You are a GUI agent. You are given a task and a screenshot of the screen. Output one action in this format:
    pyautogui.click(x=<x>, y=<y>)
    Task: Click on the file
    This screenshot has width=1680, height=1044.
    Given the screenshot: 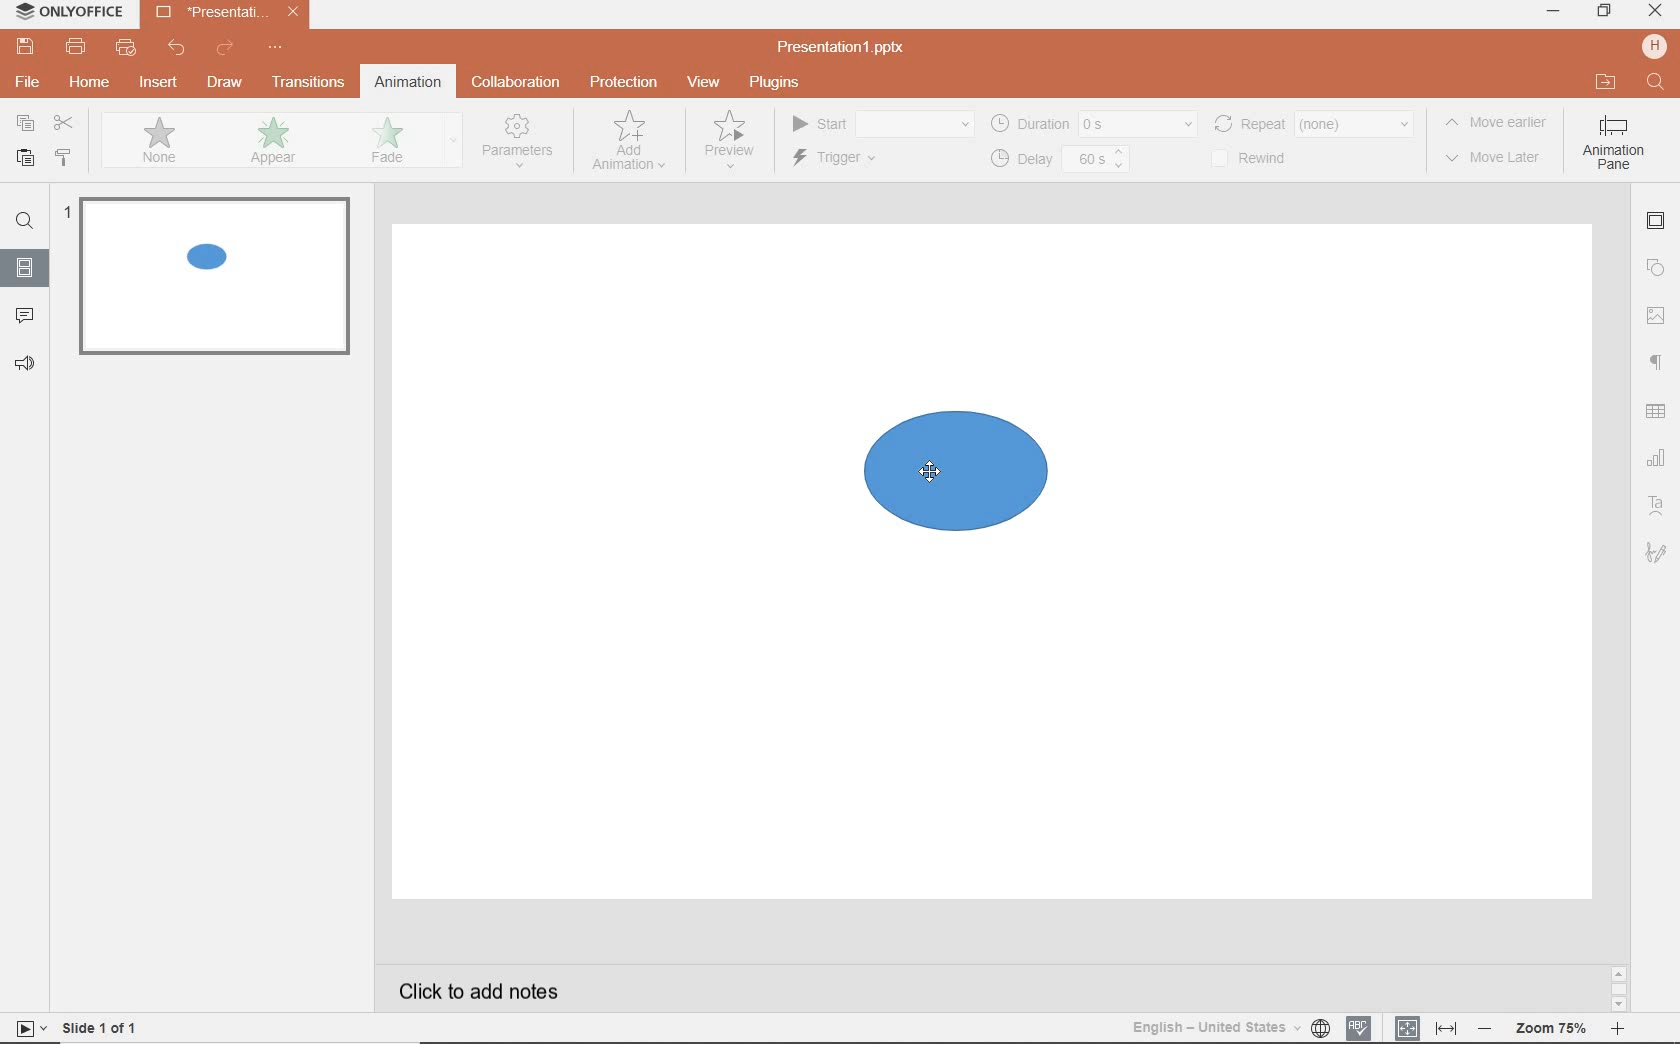 What is the action you would take?
    pyautogui.click(x=25, y=85)
    